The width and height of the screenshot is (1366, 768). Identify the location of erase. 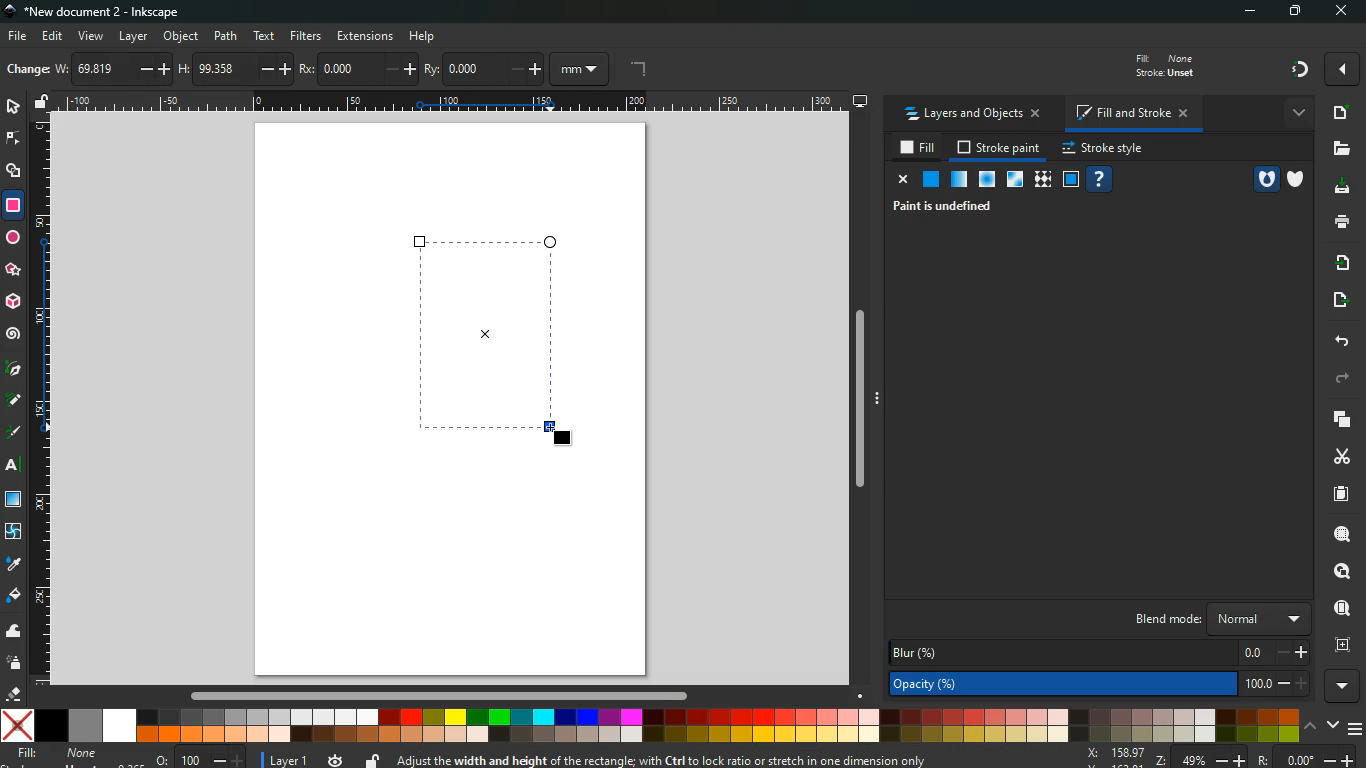
(14, 693).